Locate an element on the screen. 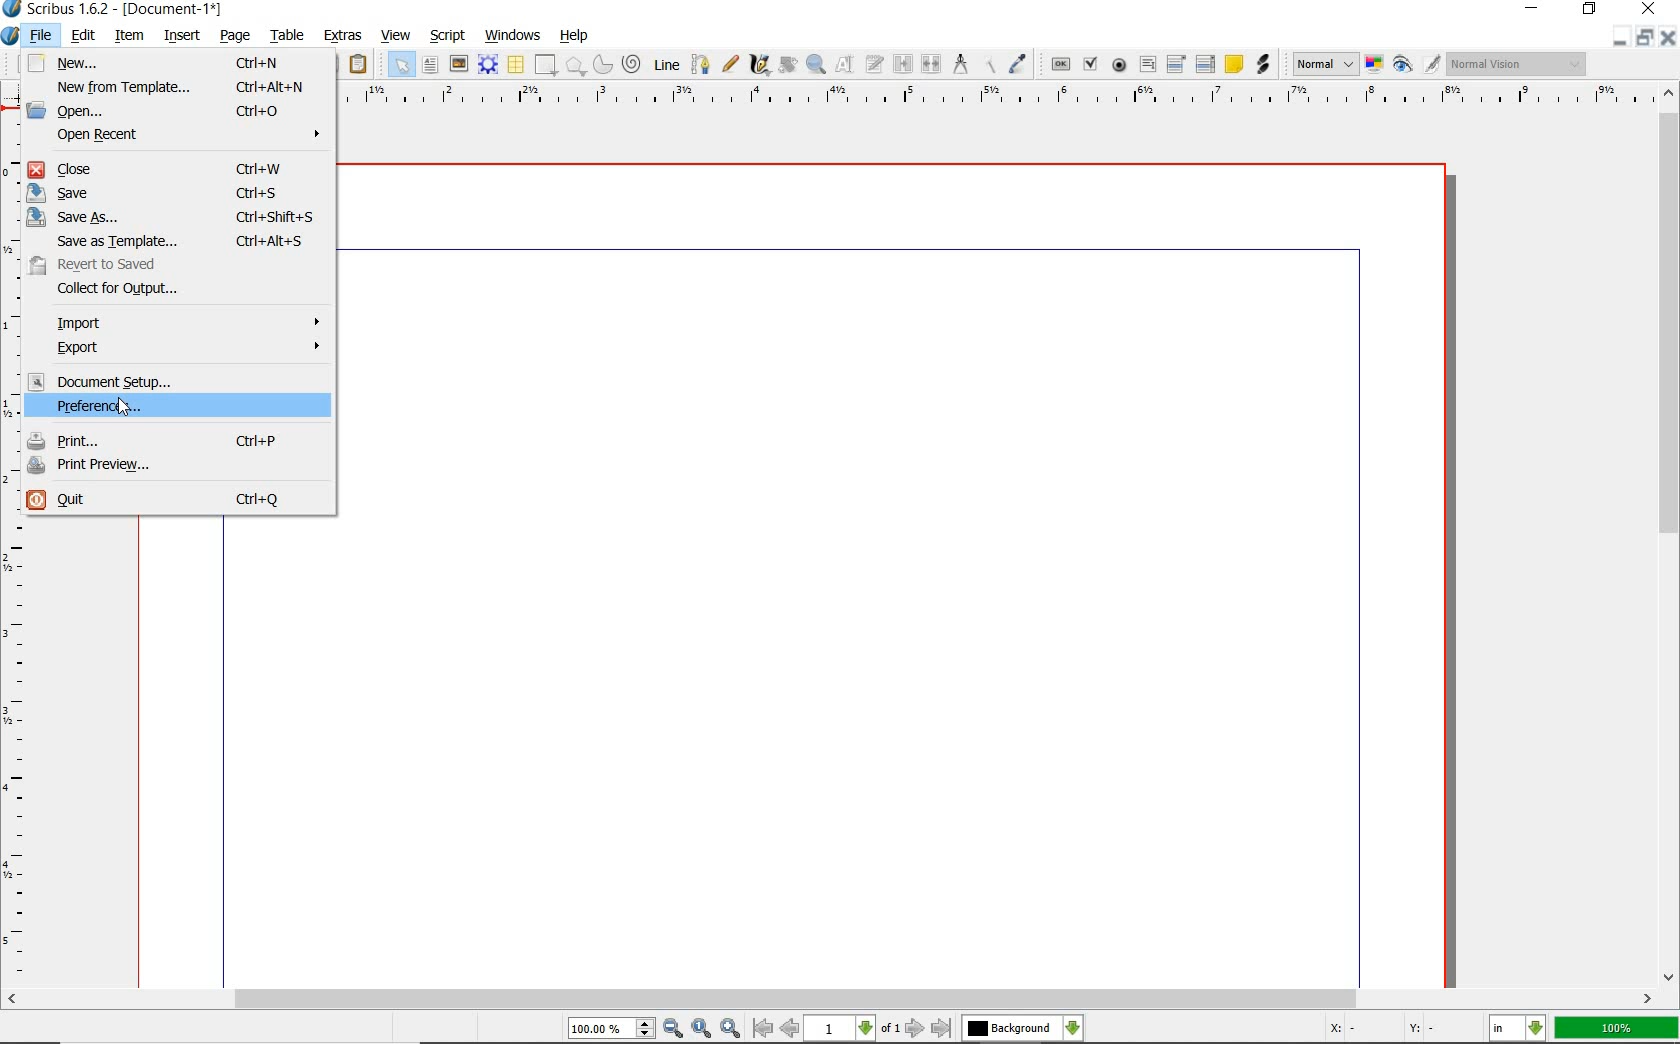  help is located at coordinates (576, 35).